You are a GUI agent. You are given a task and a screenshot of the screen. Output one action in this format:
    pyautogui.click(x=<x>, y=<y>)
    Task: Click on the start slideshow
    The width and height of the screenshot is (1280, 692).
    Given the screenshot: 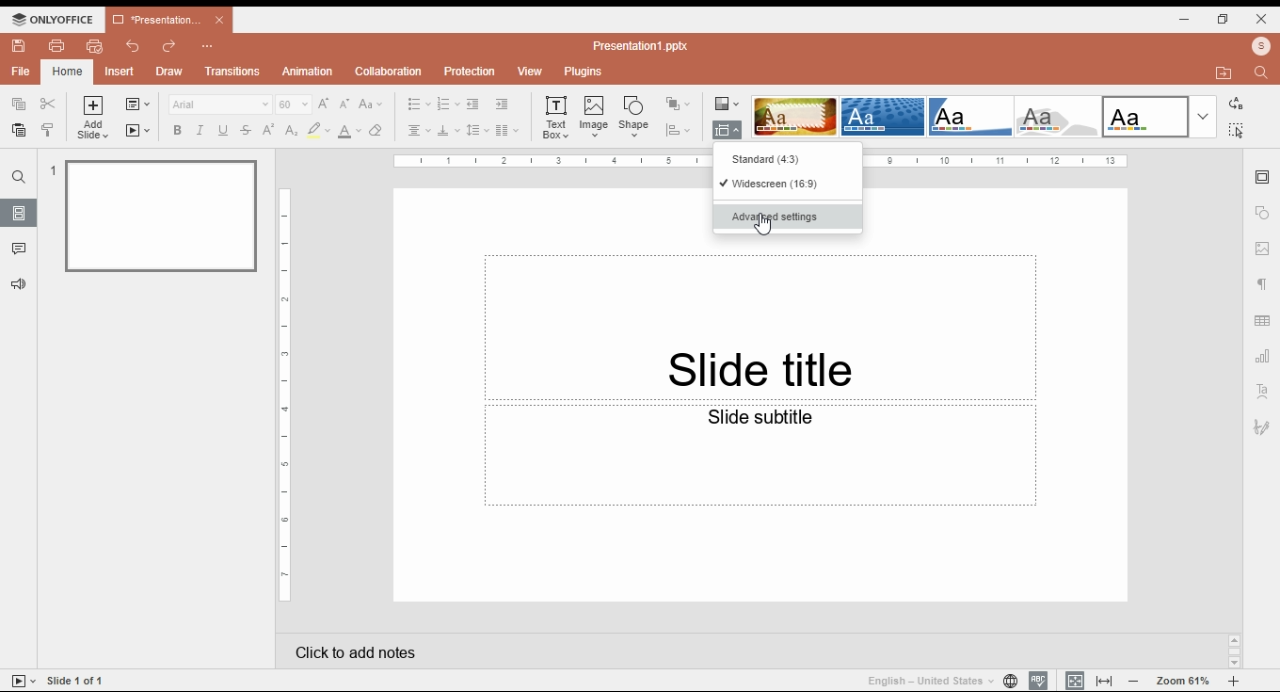 What is the action you would take?
    pyautogui.click(x=138, y=131)
    